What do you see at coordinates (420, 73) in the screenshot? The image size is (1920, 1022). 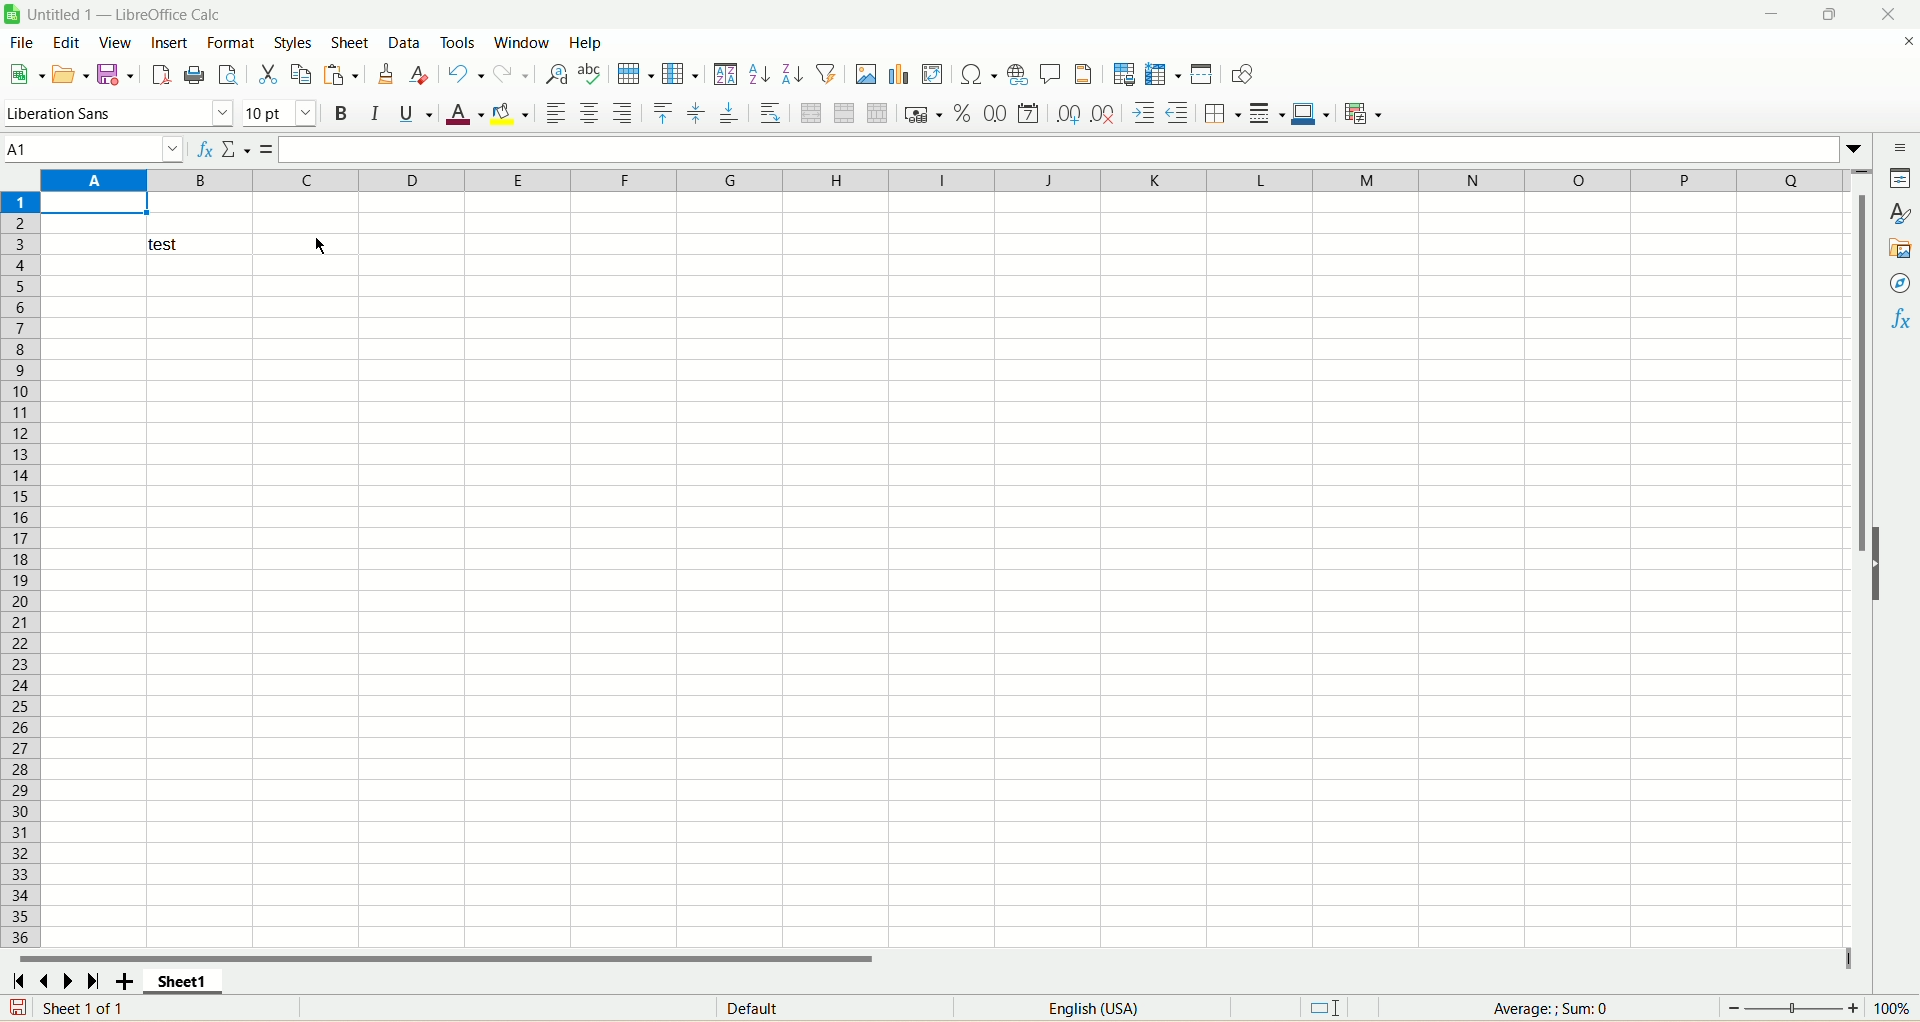 I see `clear formatting` at bounding box center [420, 73].